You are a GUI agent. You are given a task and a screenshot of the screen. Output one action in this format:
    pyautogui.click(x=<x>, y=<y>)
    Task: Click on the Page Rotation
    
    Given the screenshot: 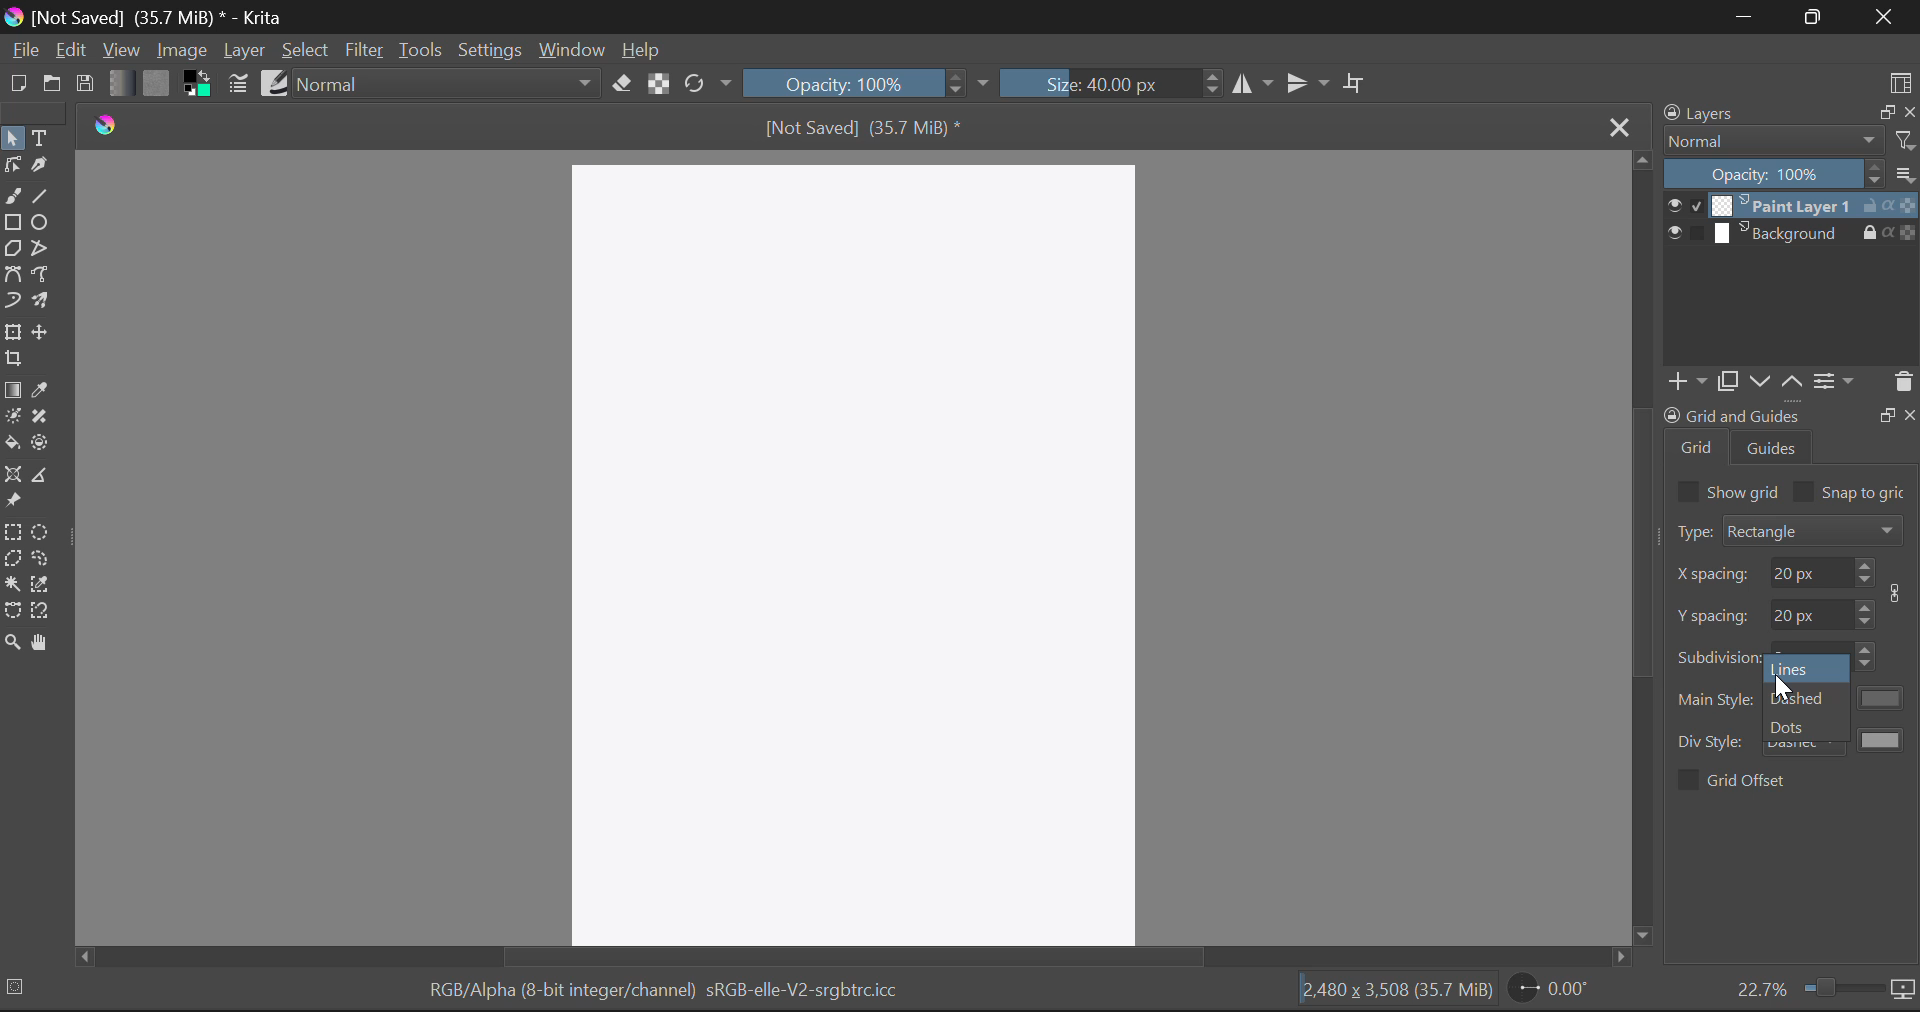 What is the action you would take?
    pyautogui.click(x=1553, y=989)
    